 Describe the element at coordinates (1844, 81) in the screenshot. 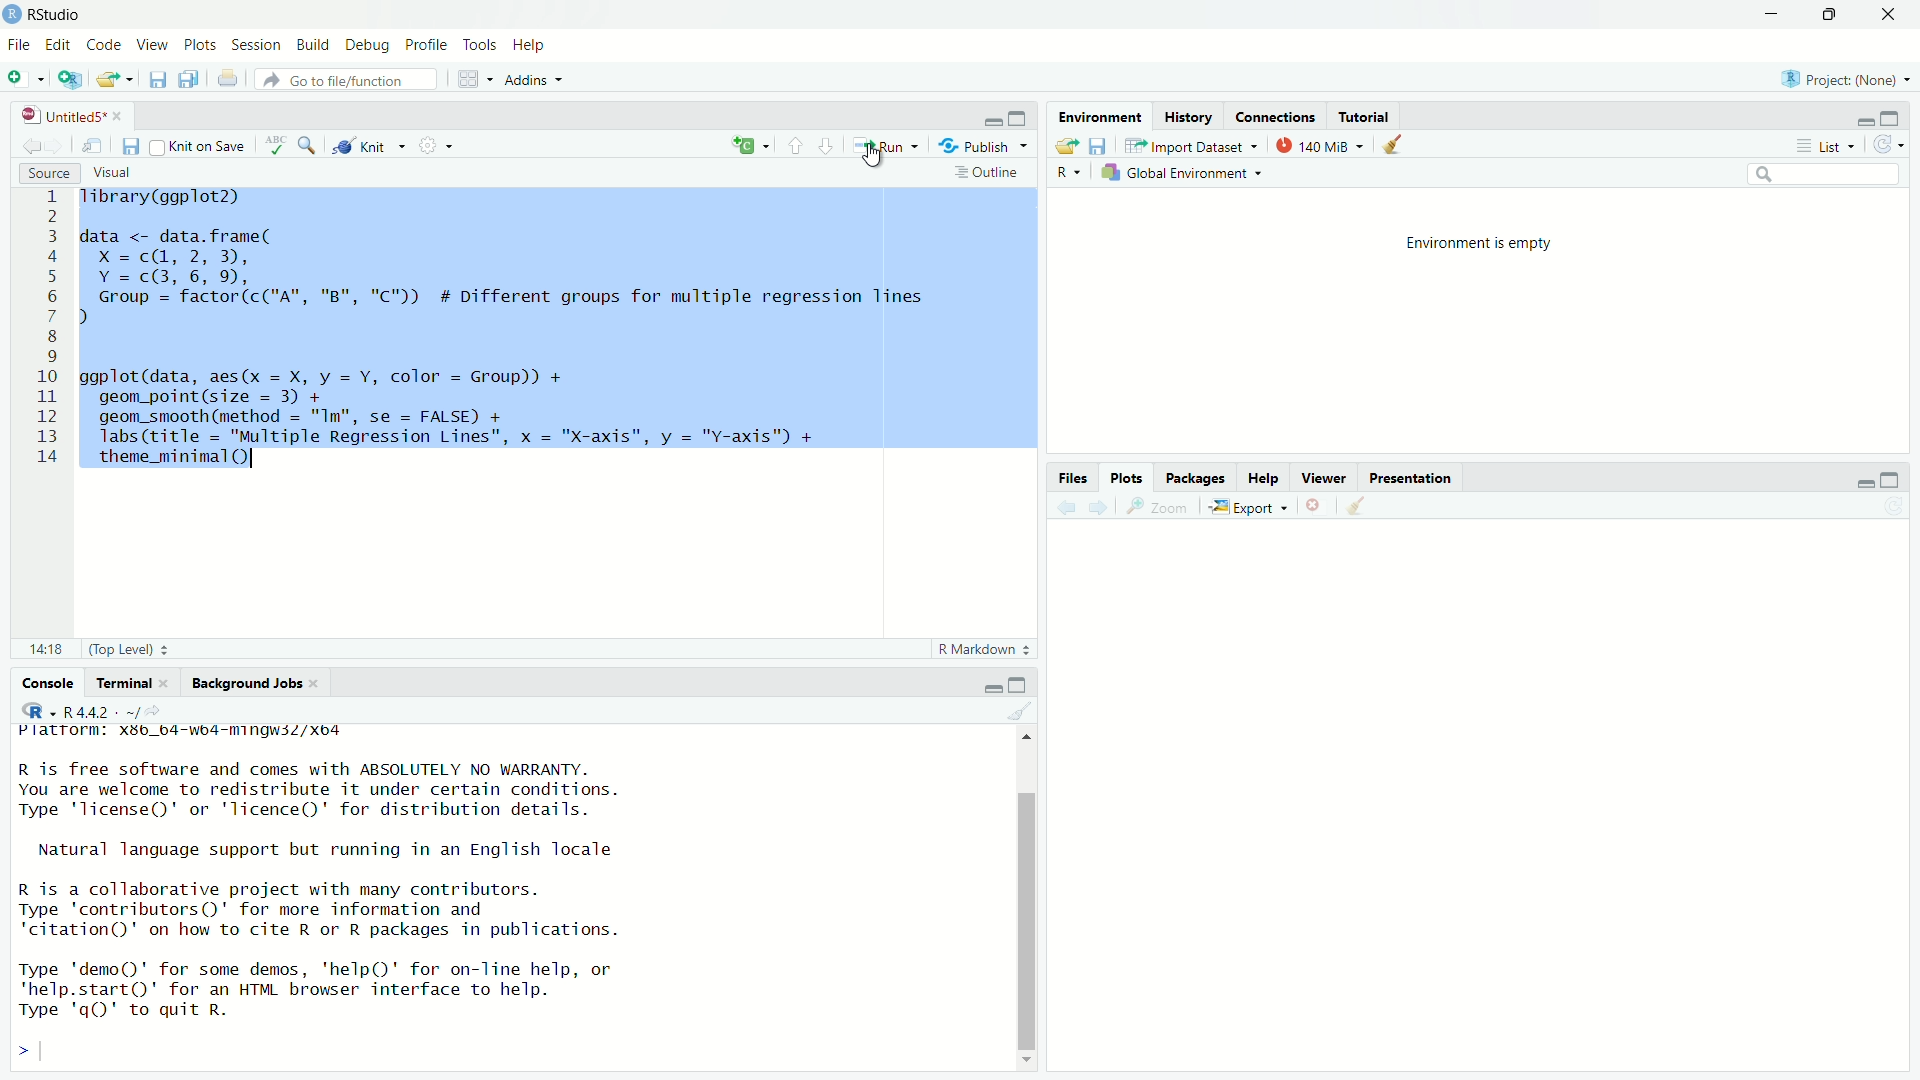

I see `Project: (None)` at that location.